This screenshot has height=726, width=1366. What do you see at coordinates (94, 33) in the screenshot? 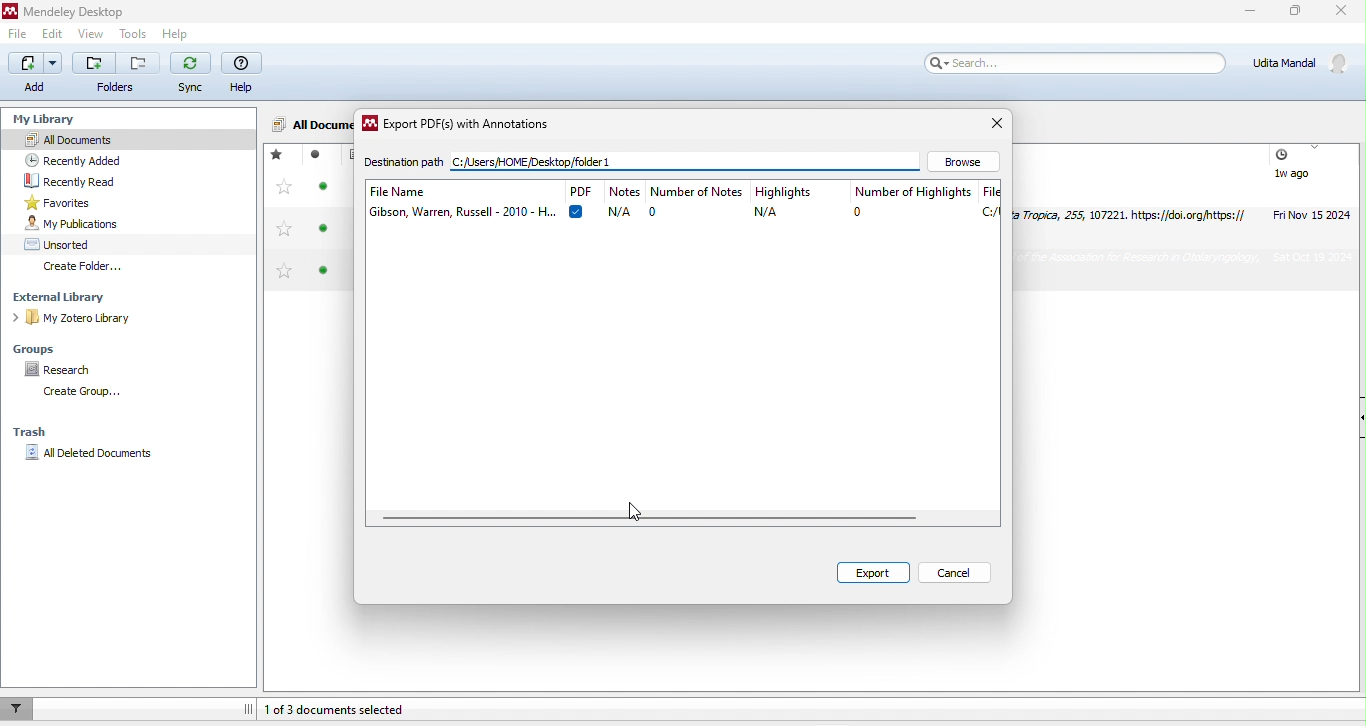
I see `view` at bounding box center [94, 33].